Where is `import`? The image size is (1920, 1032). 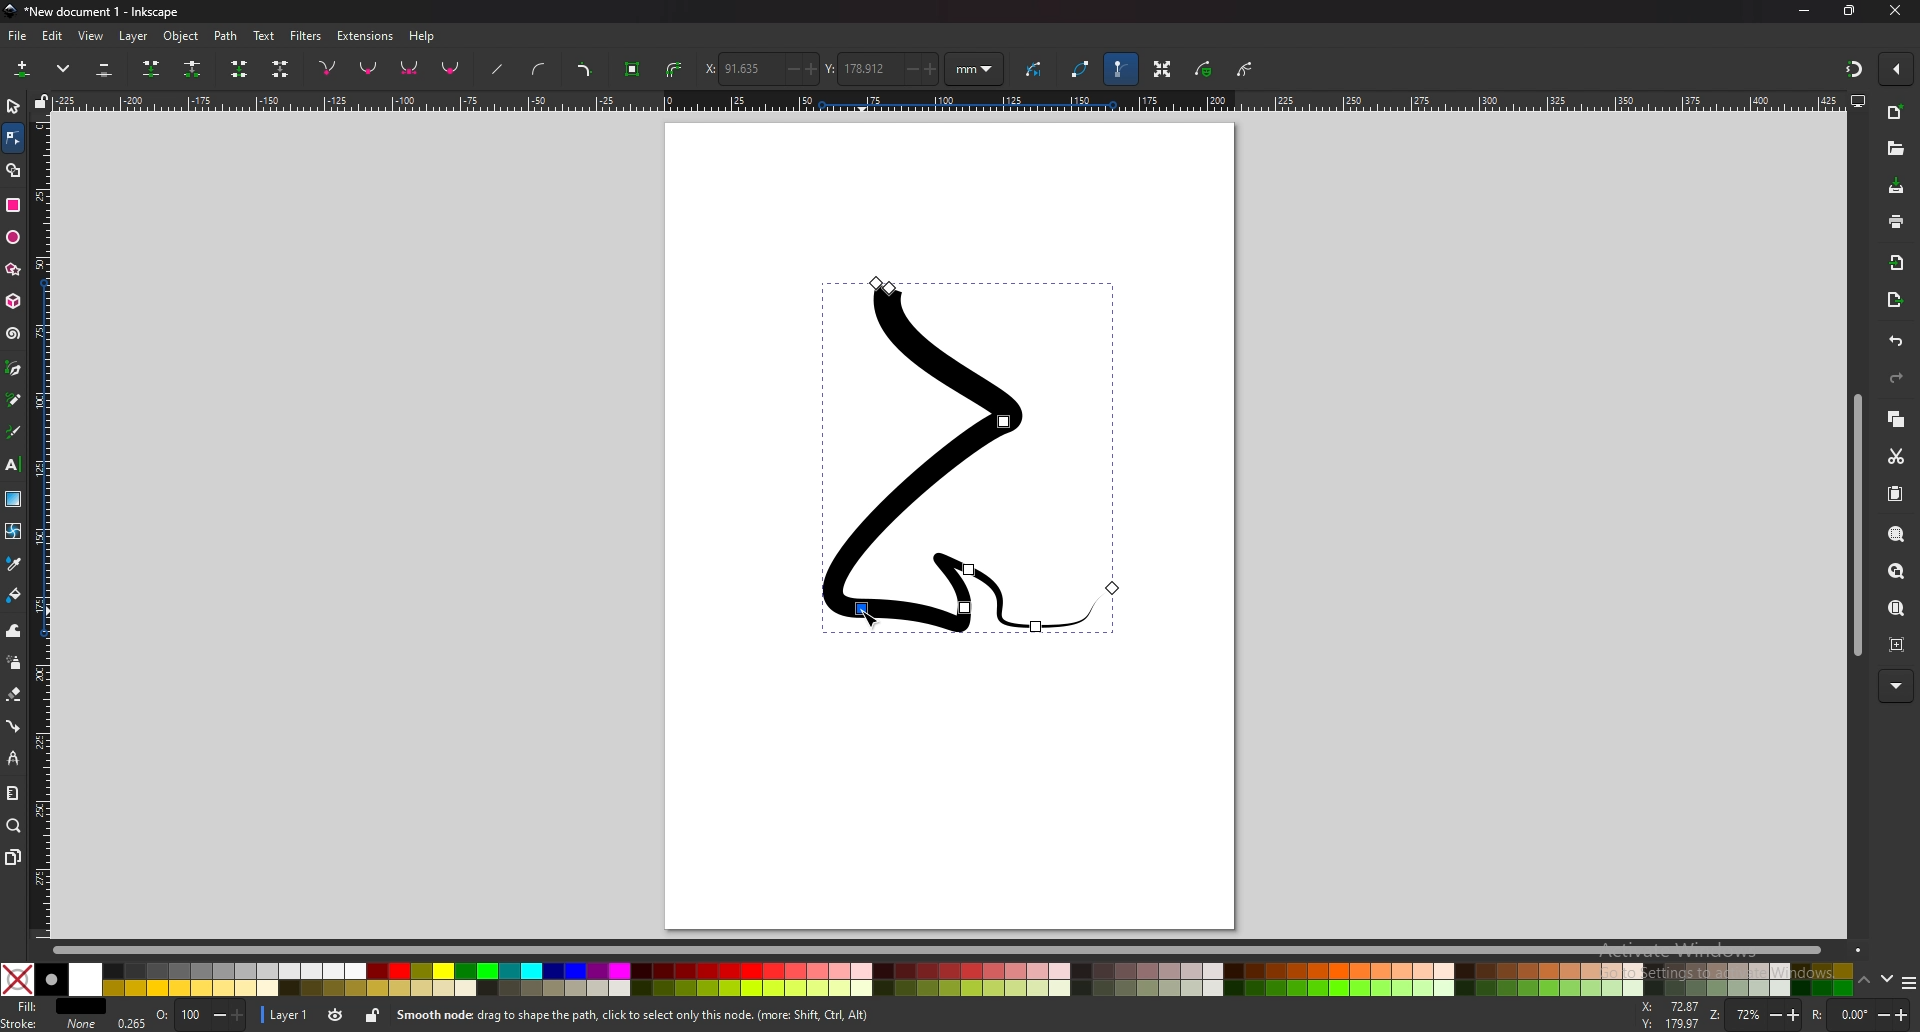
import is located at coordinates (1897, 262).